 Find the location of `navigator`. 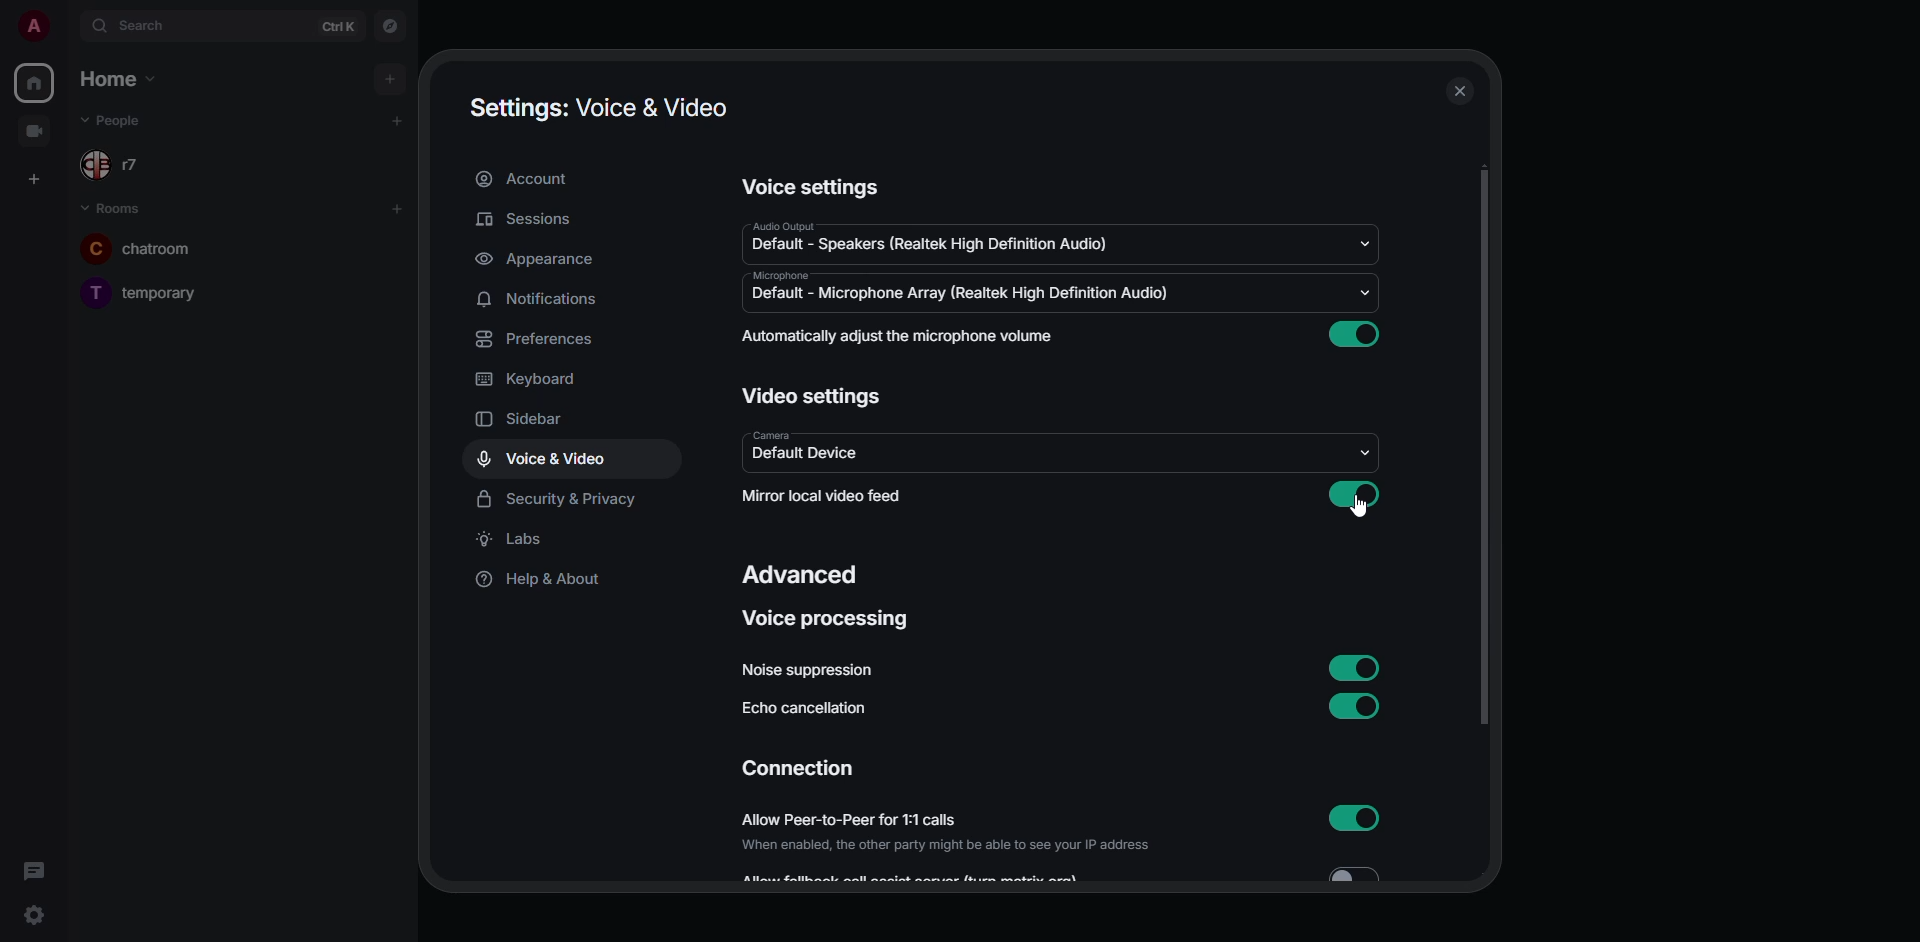

navigator is located at coordinates (391, 26).